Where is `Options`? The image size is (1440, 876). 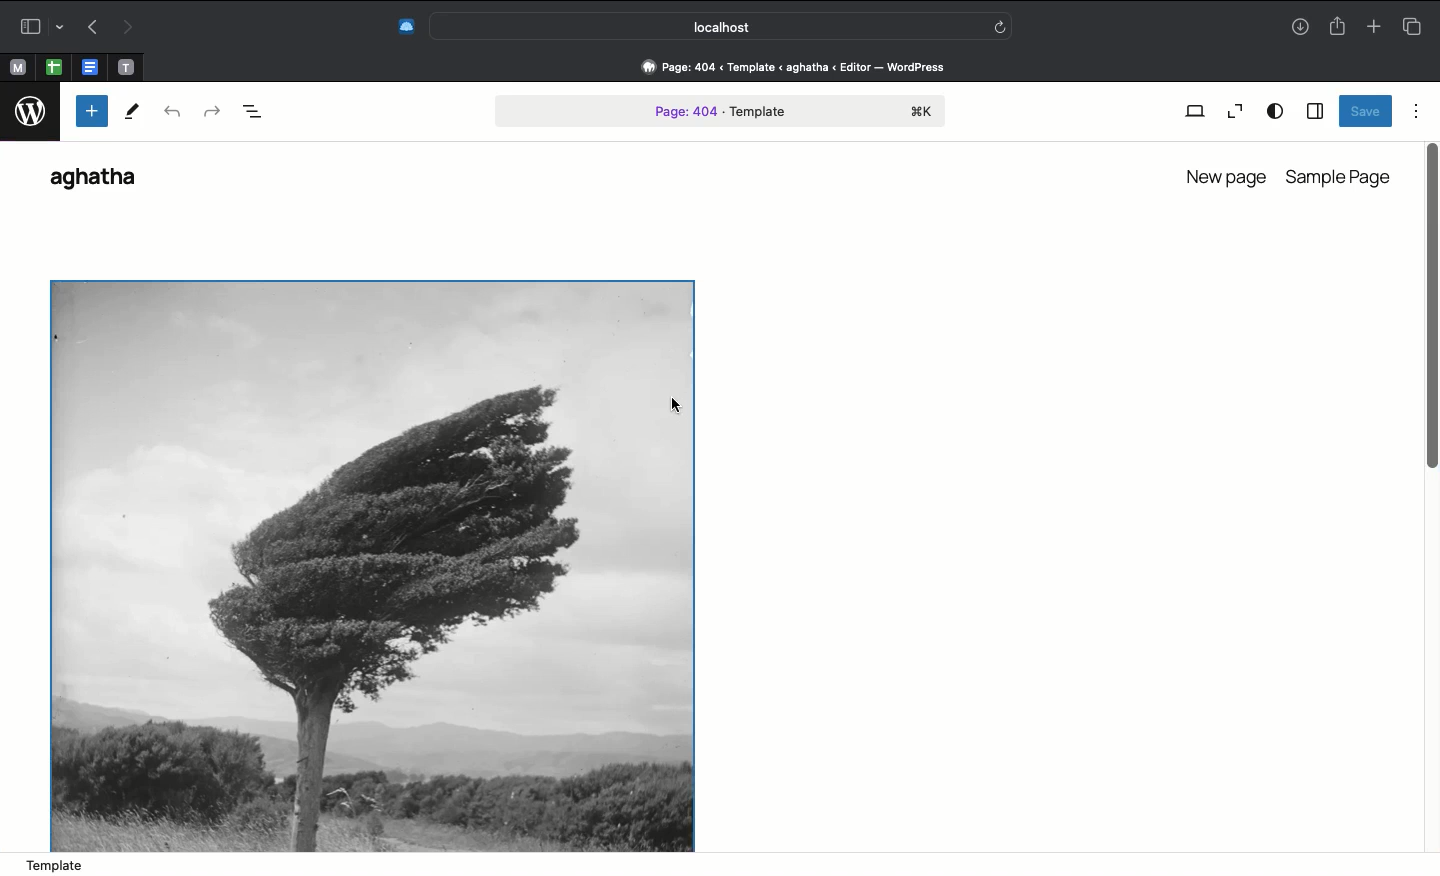 Options is located at coordinates (1417, 111).